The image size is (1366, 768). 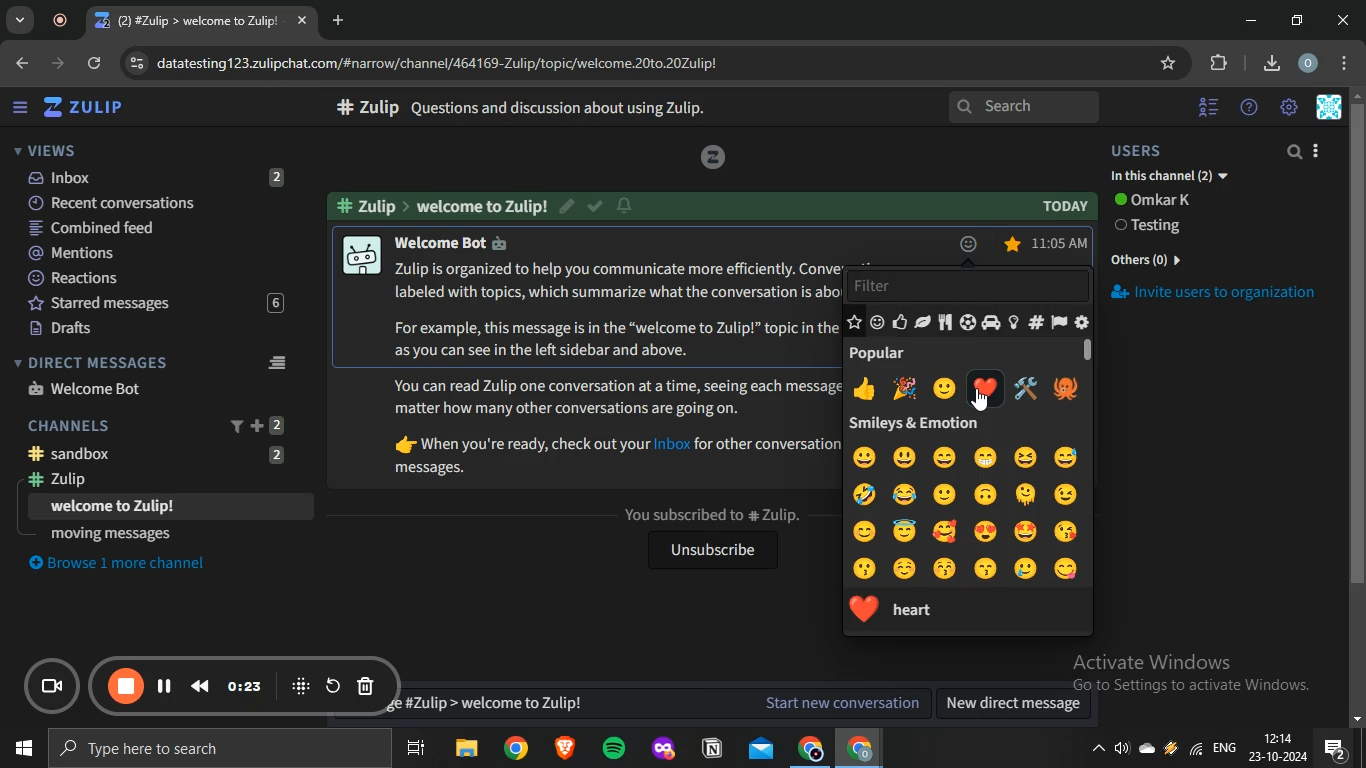 I want to click on start, so click(x=20, y=751).